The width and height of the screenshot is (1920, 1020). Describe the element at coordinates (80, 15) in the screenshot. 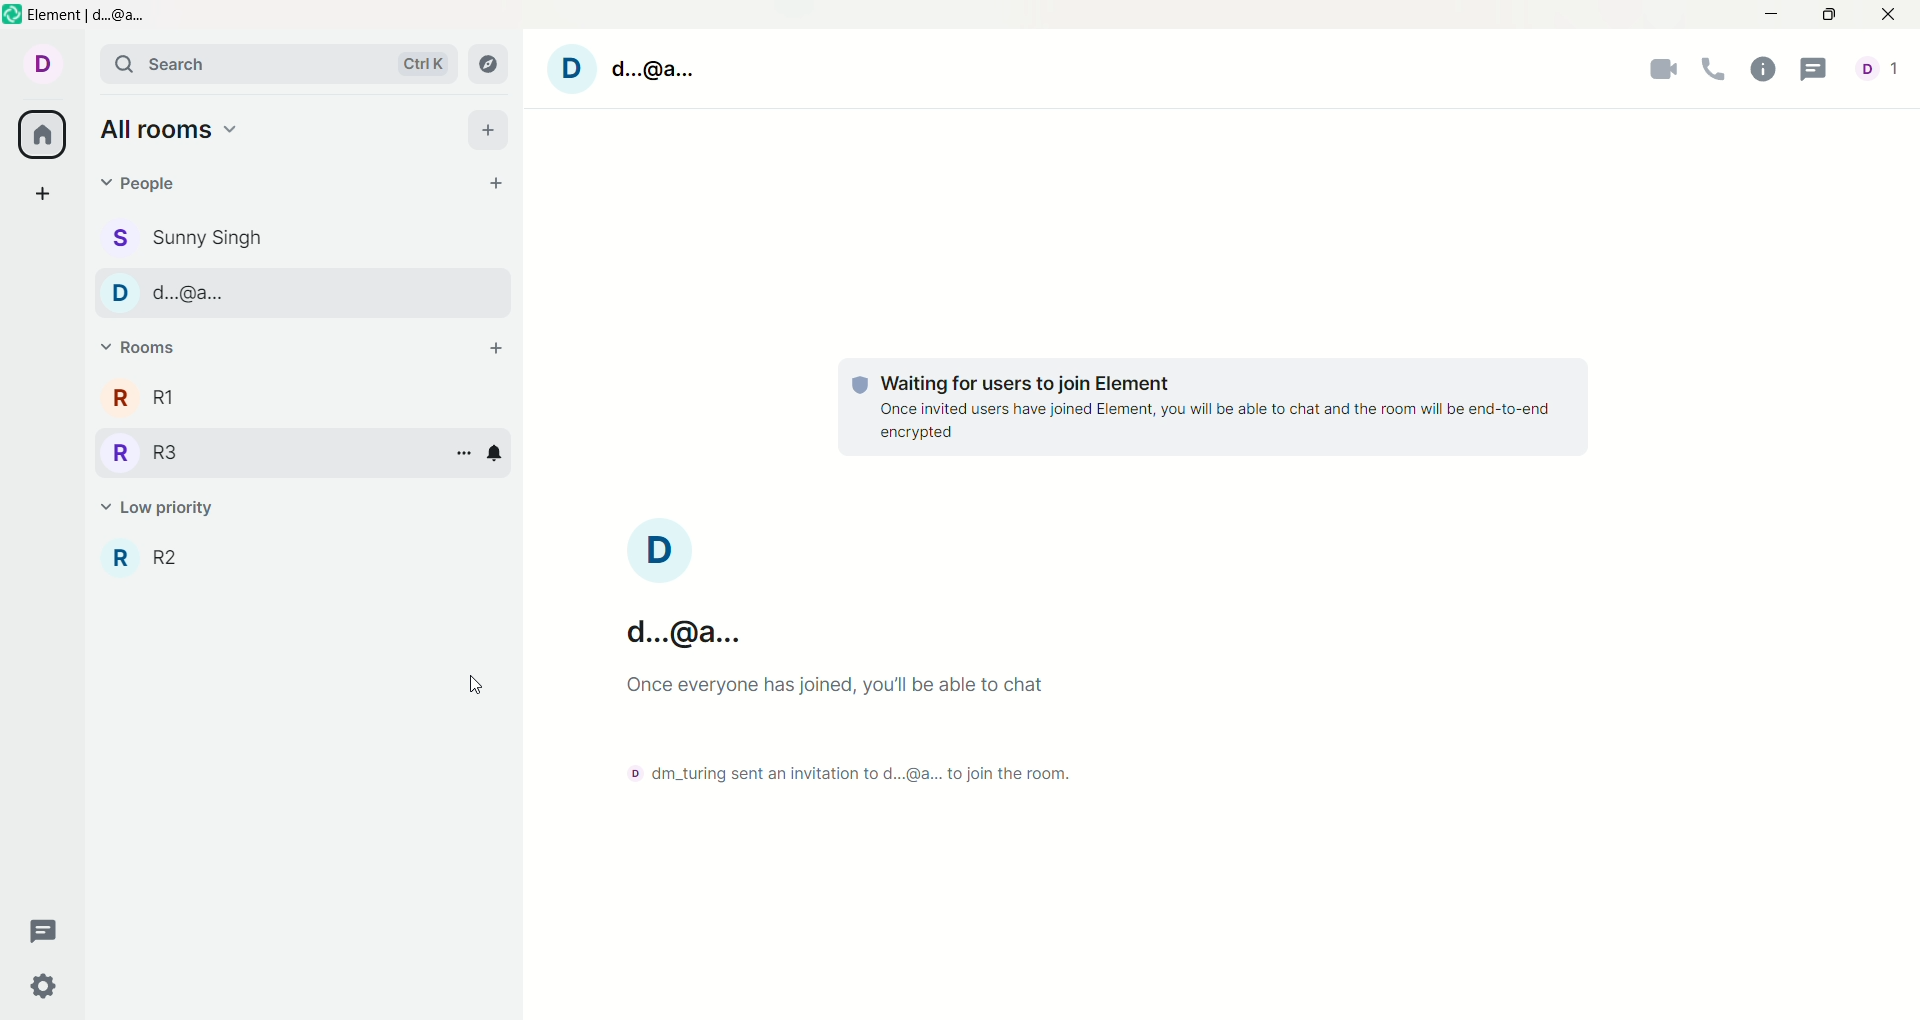

I see `element` at that location.